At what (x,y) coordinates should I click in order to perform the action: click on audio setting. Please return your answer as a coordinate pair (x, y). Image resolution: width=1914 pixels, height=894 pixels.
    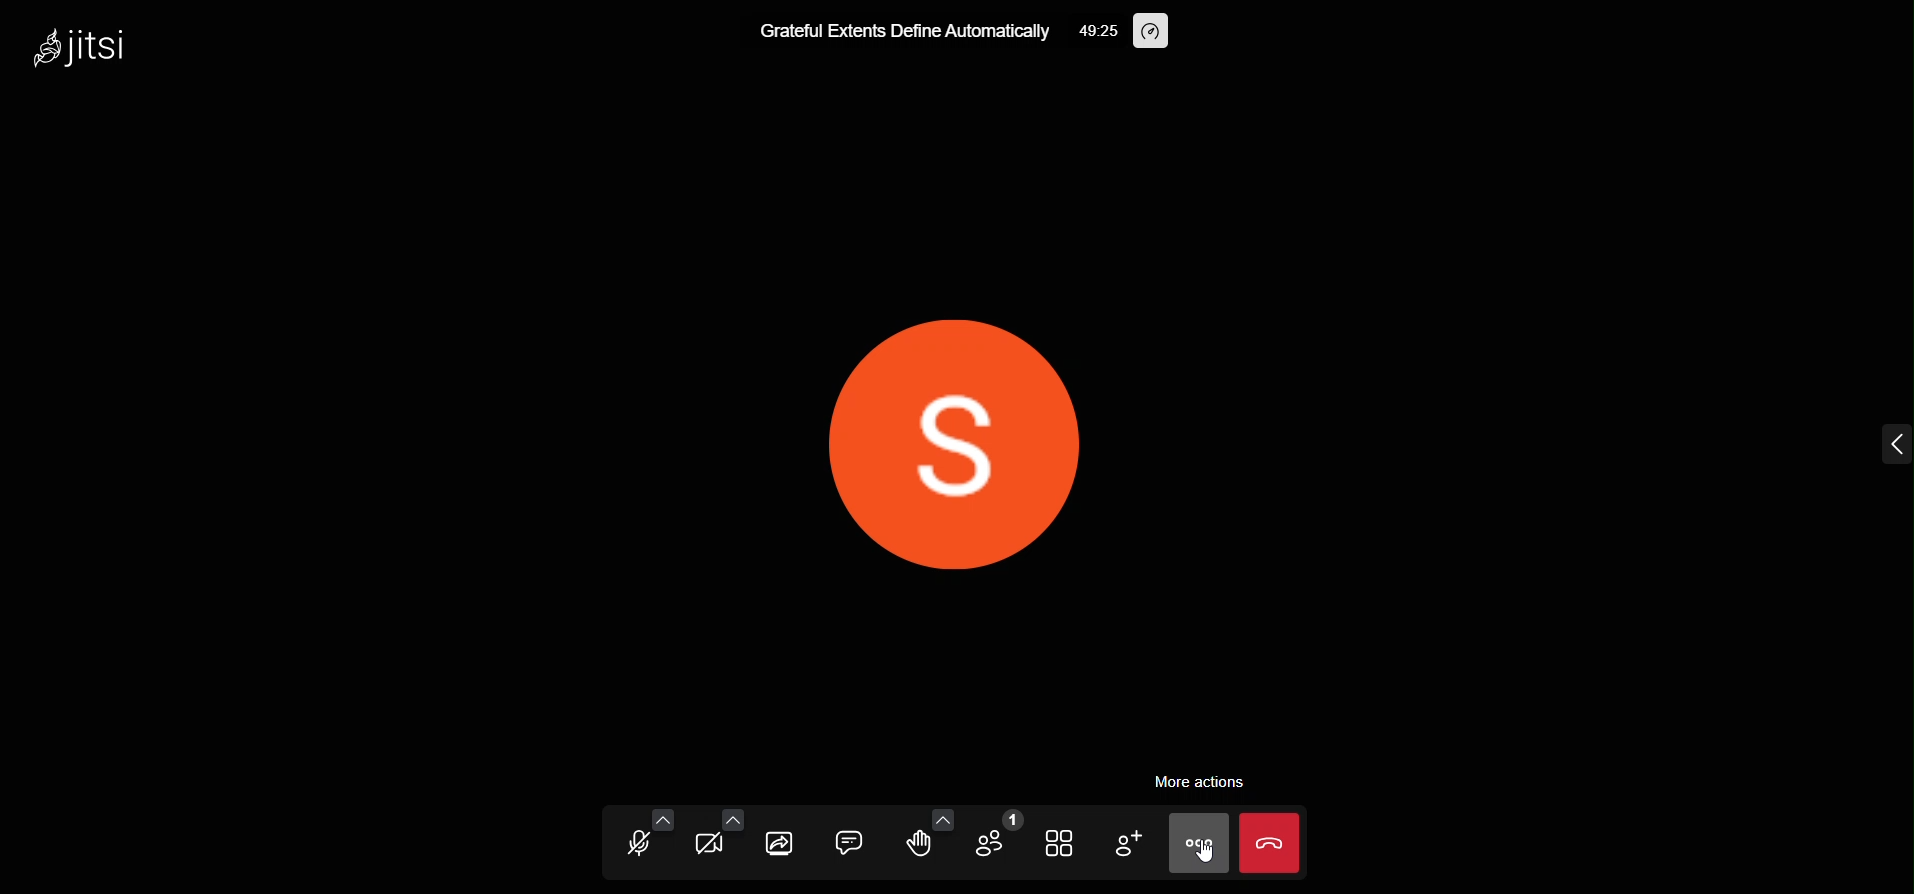
    Looking at the image, I should click on (661, 817).